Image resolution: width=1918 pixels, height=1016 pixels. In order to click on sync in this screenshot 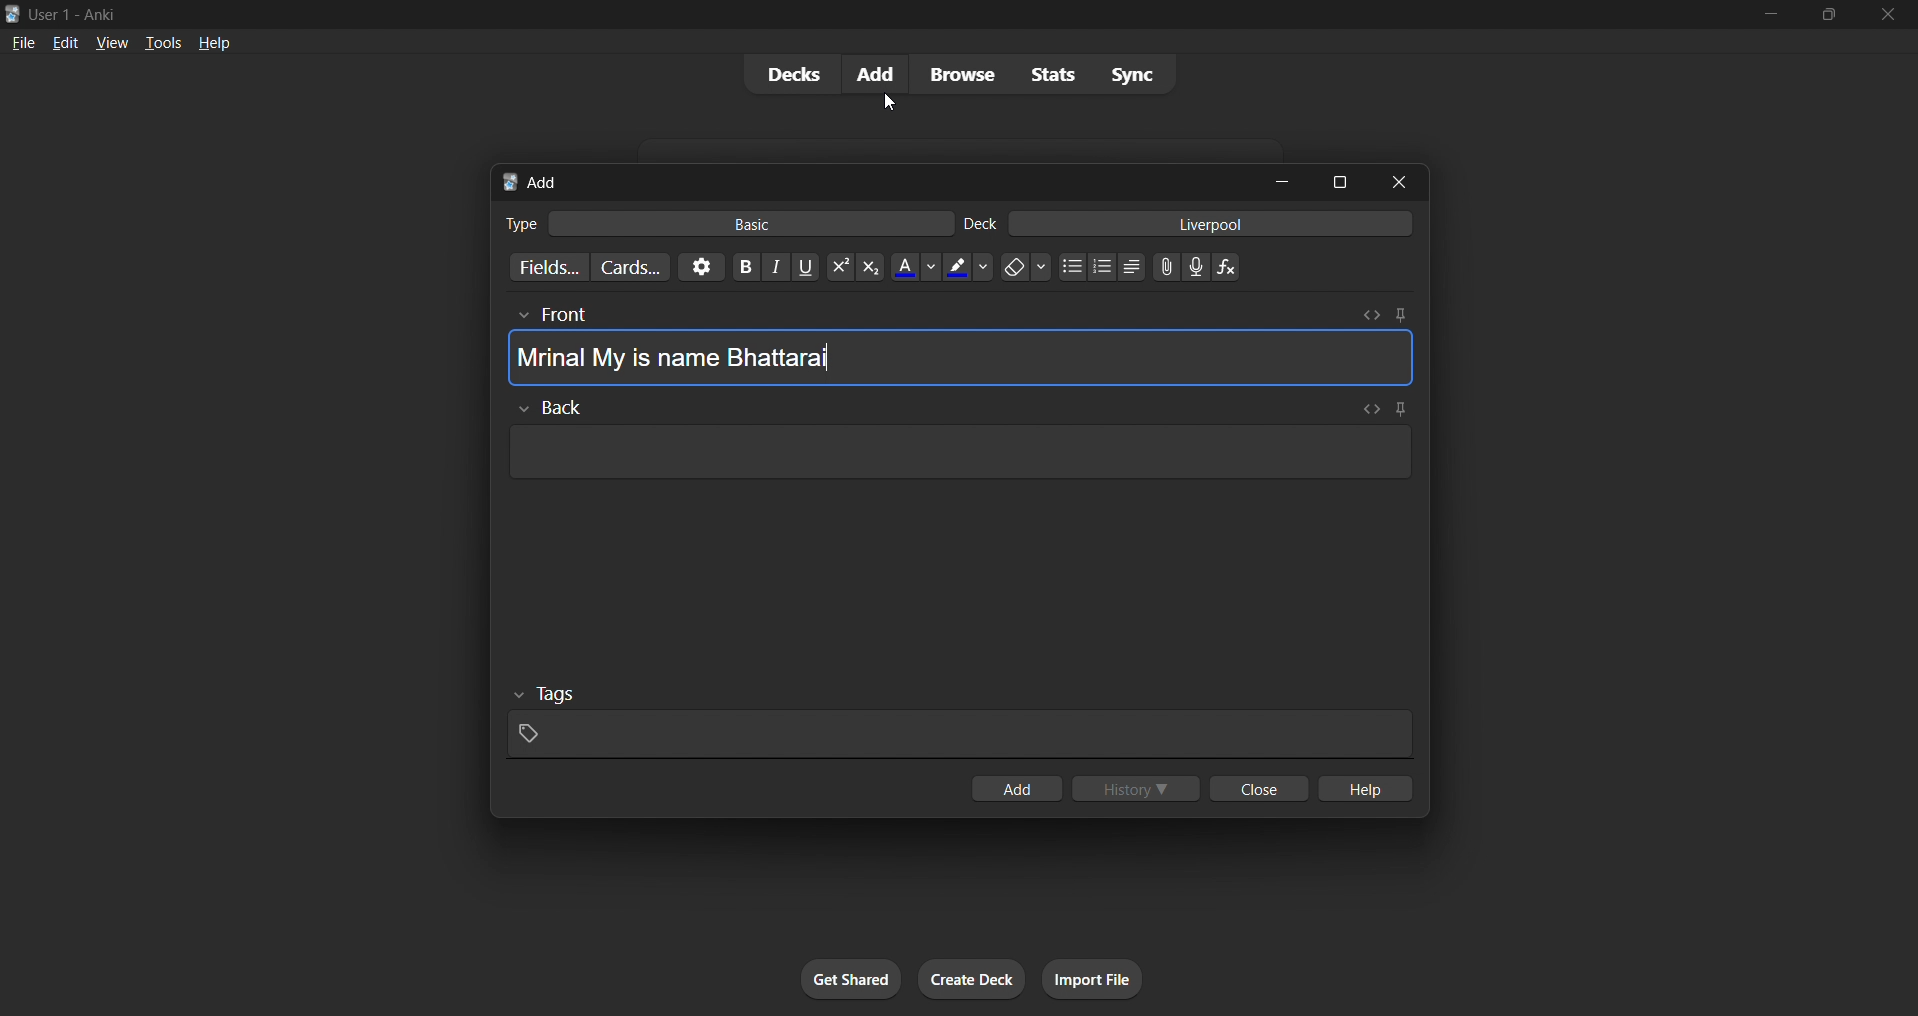, I will do `click(1126, 75)`.